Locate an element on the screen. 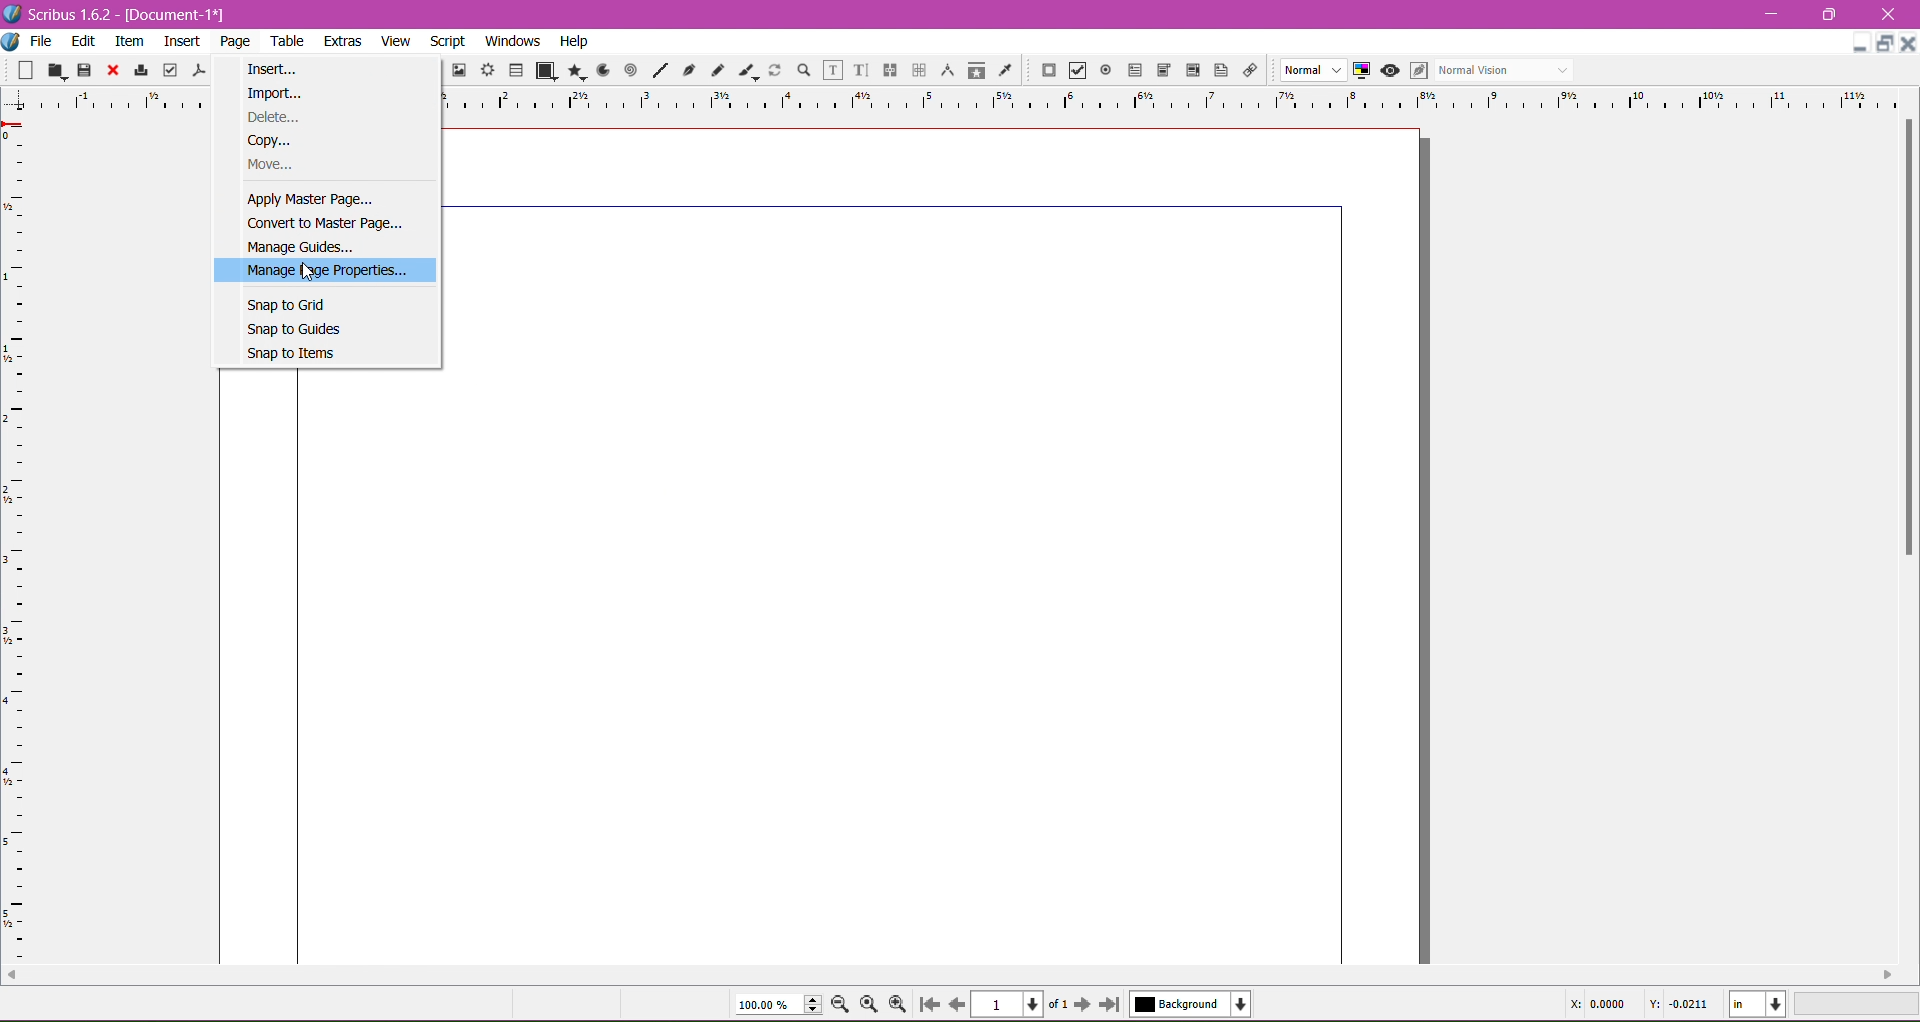  Minimize is located at coordinates (1771, 13).